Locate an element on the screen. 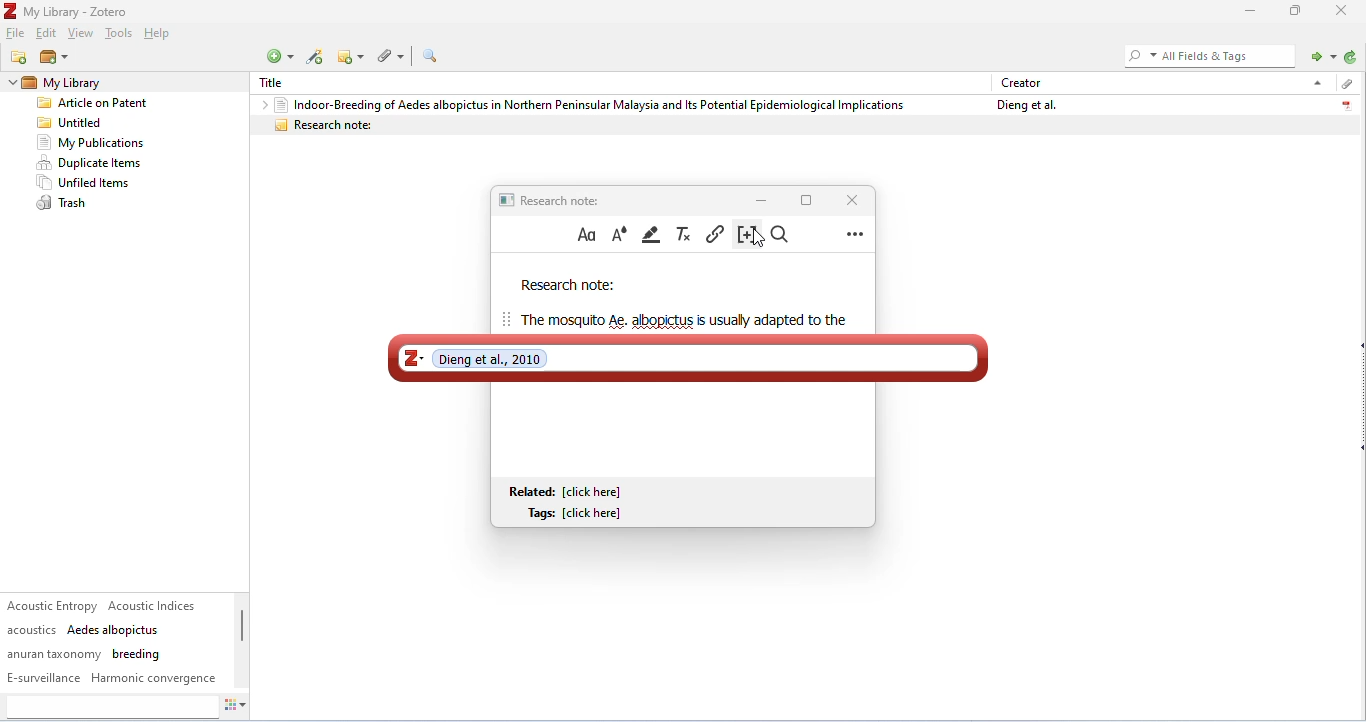 The image size is (1366, 722). close is located at coordinates (849, 199).